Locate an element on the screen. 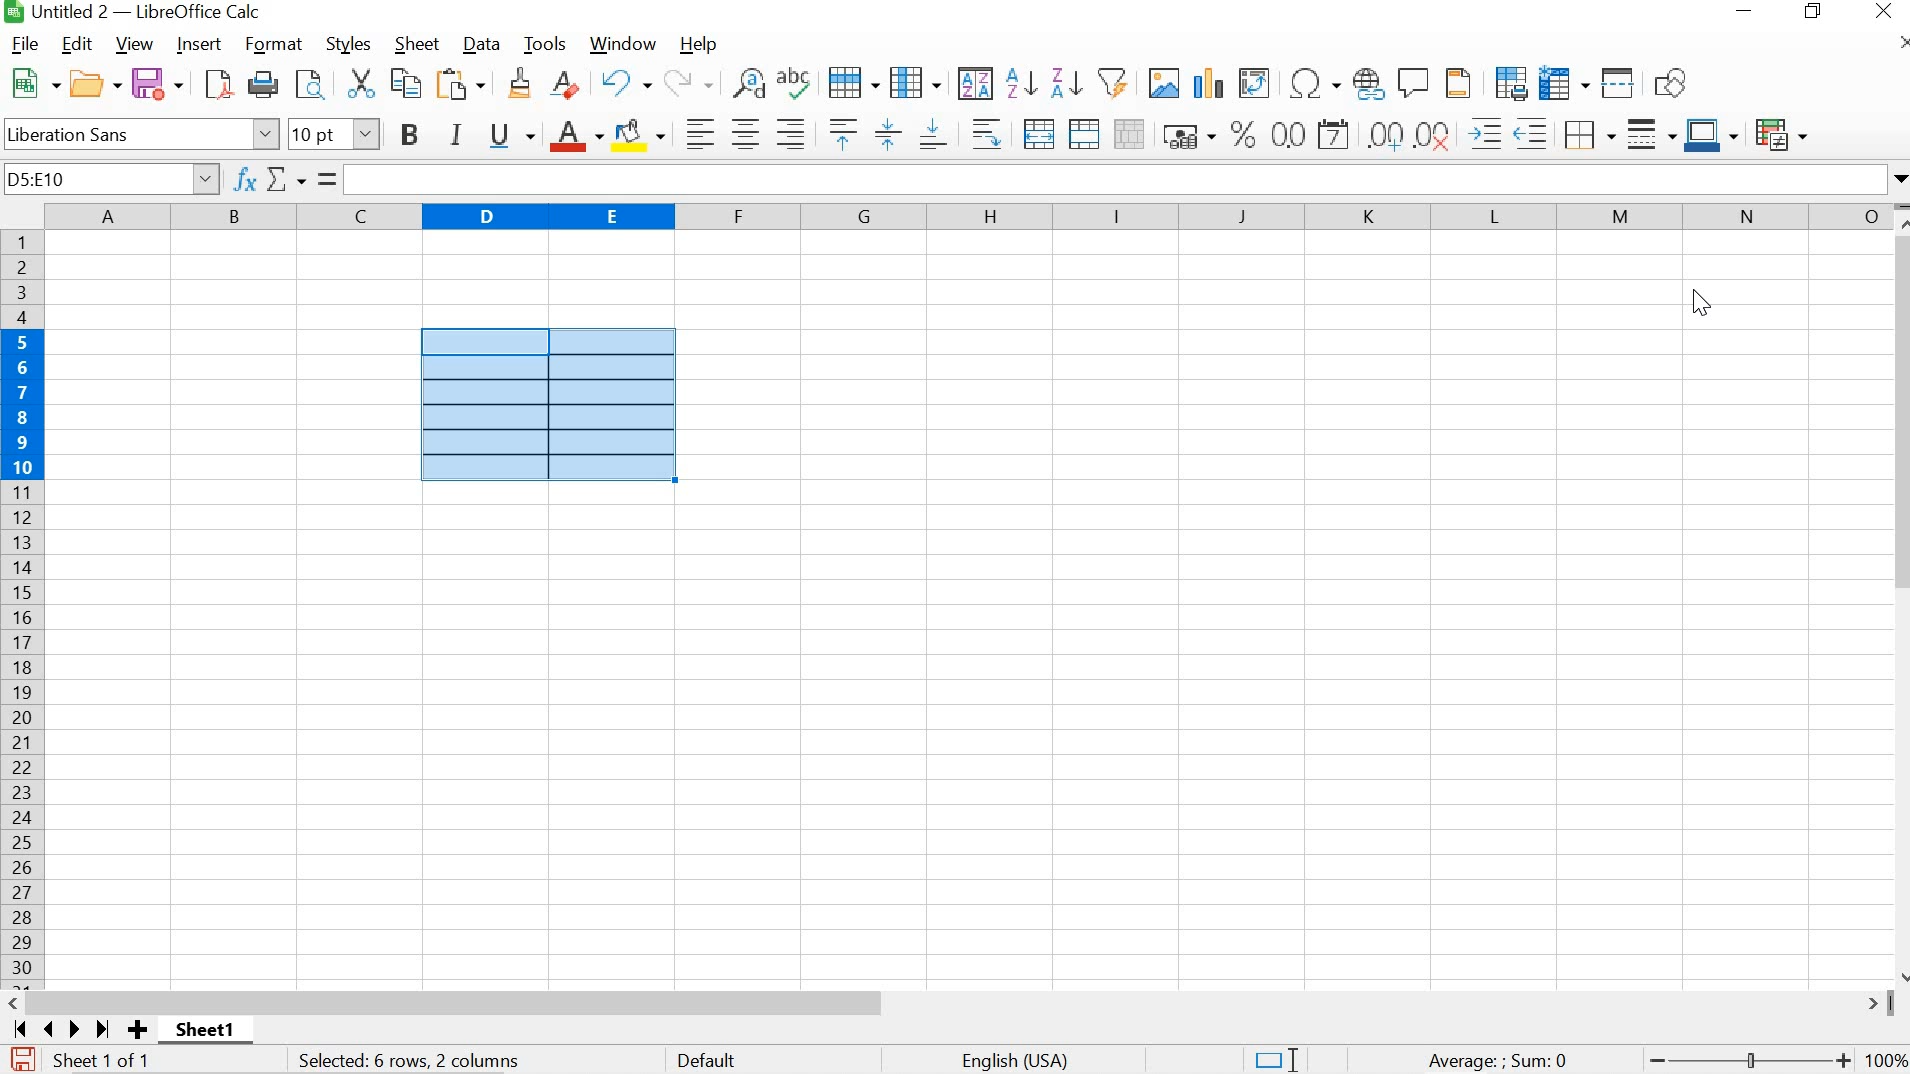 The image size is (1910, 1074). SORT ASCENDING is located at coordinates (1019, 85).